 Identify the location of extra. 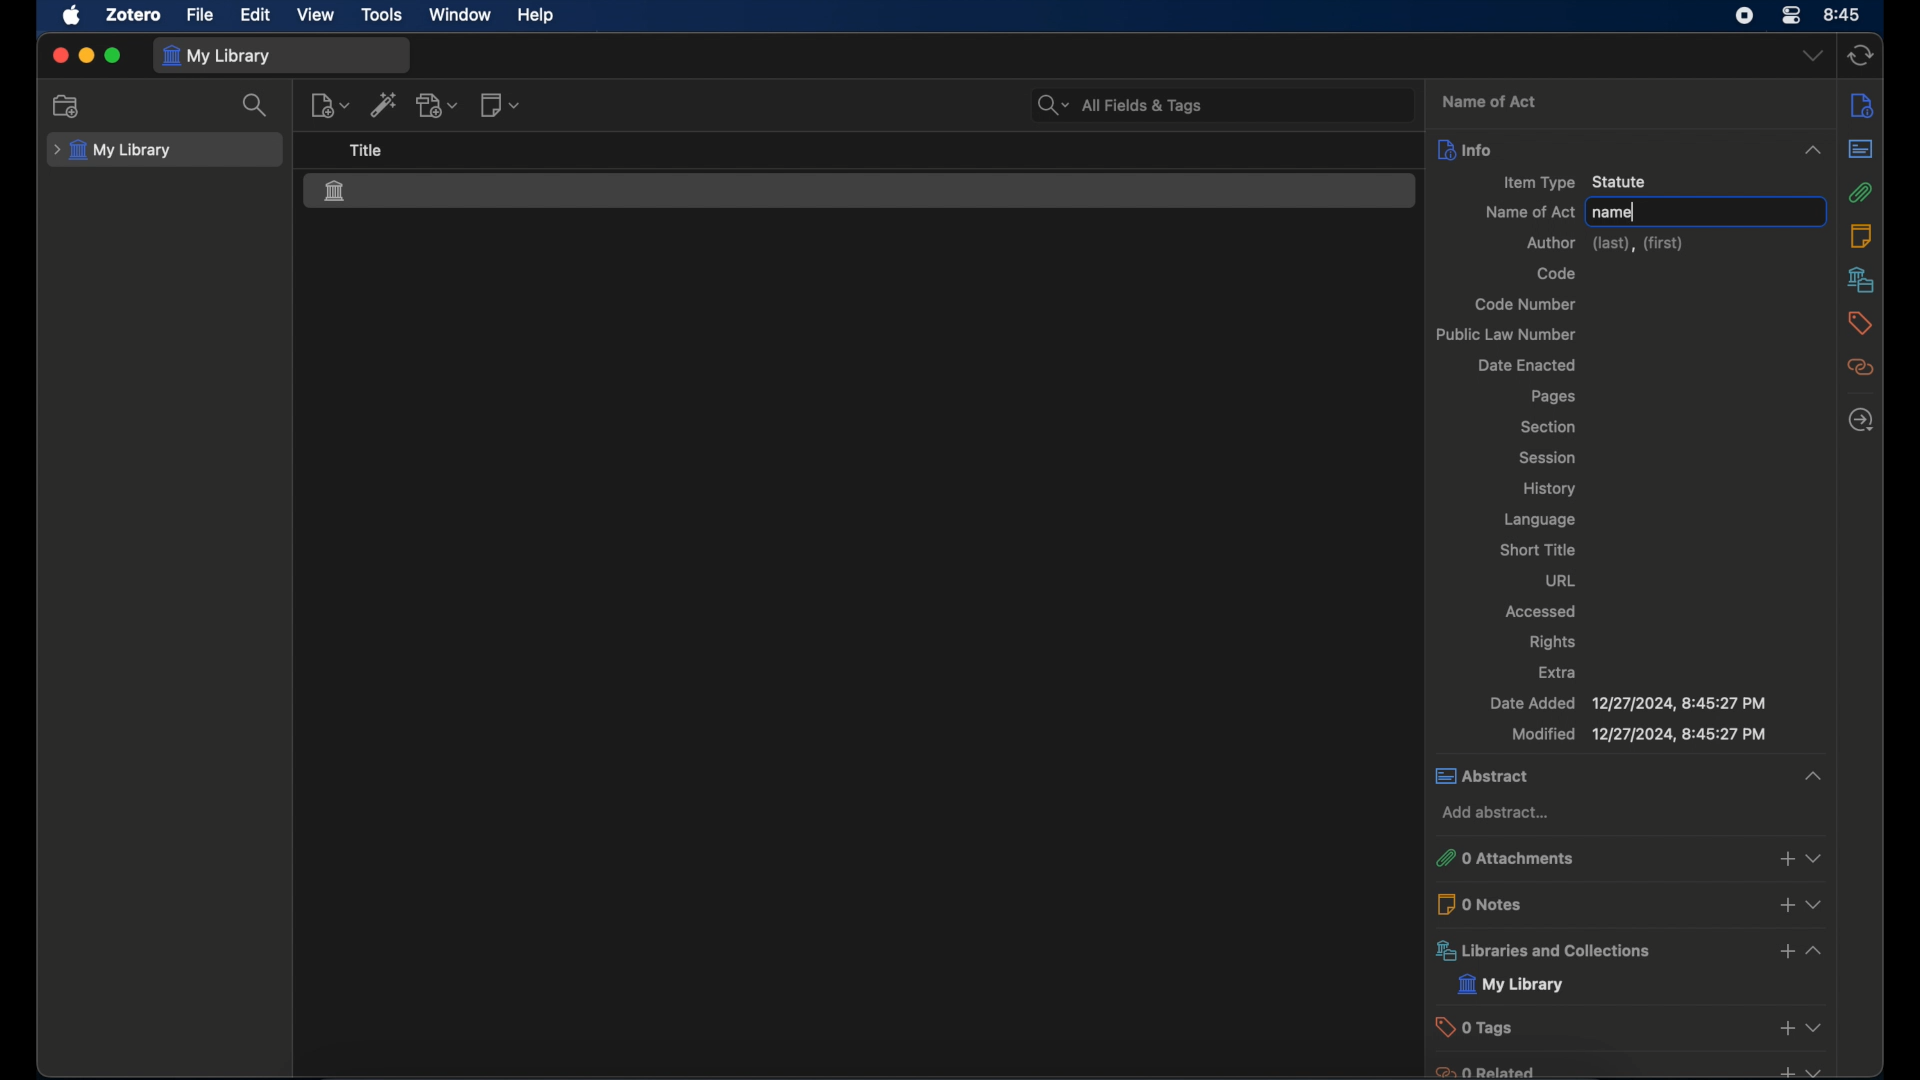
(1558, 671).